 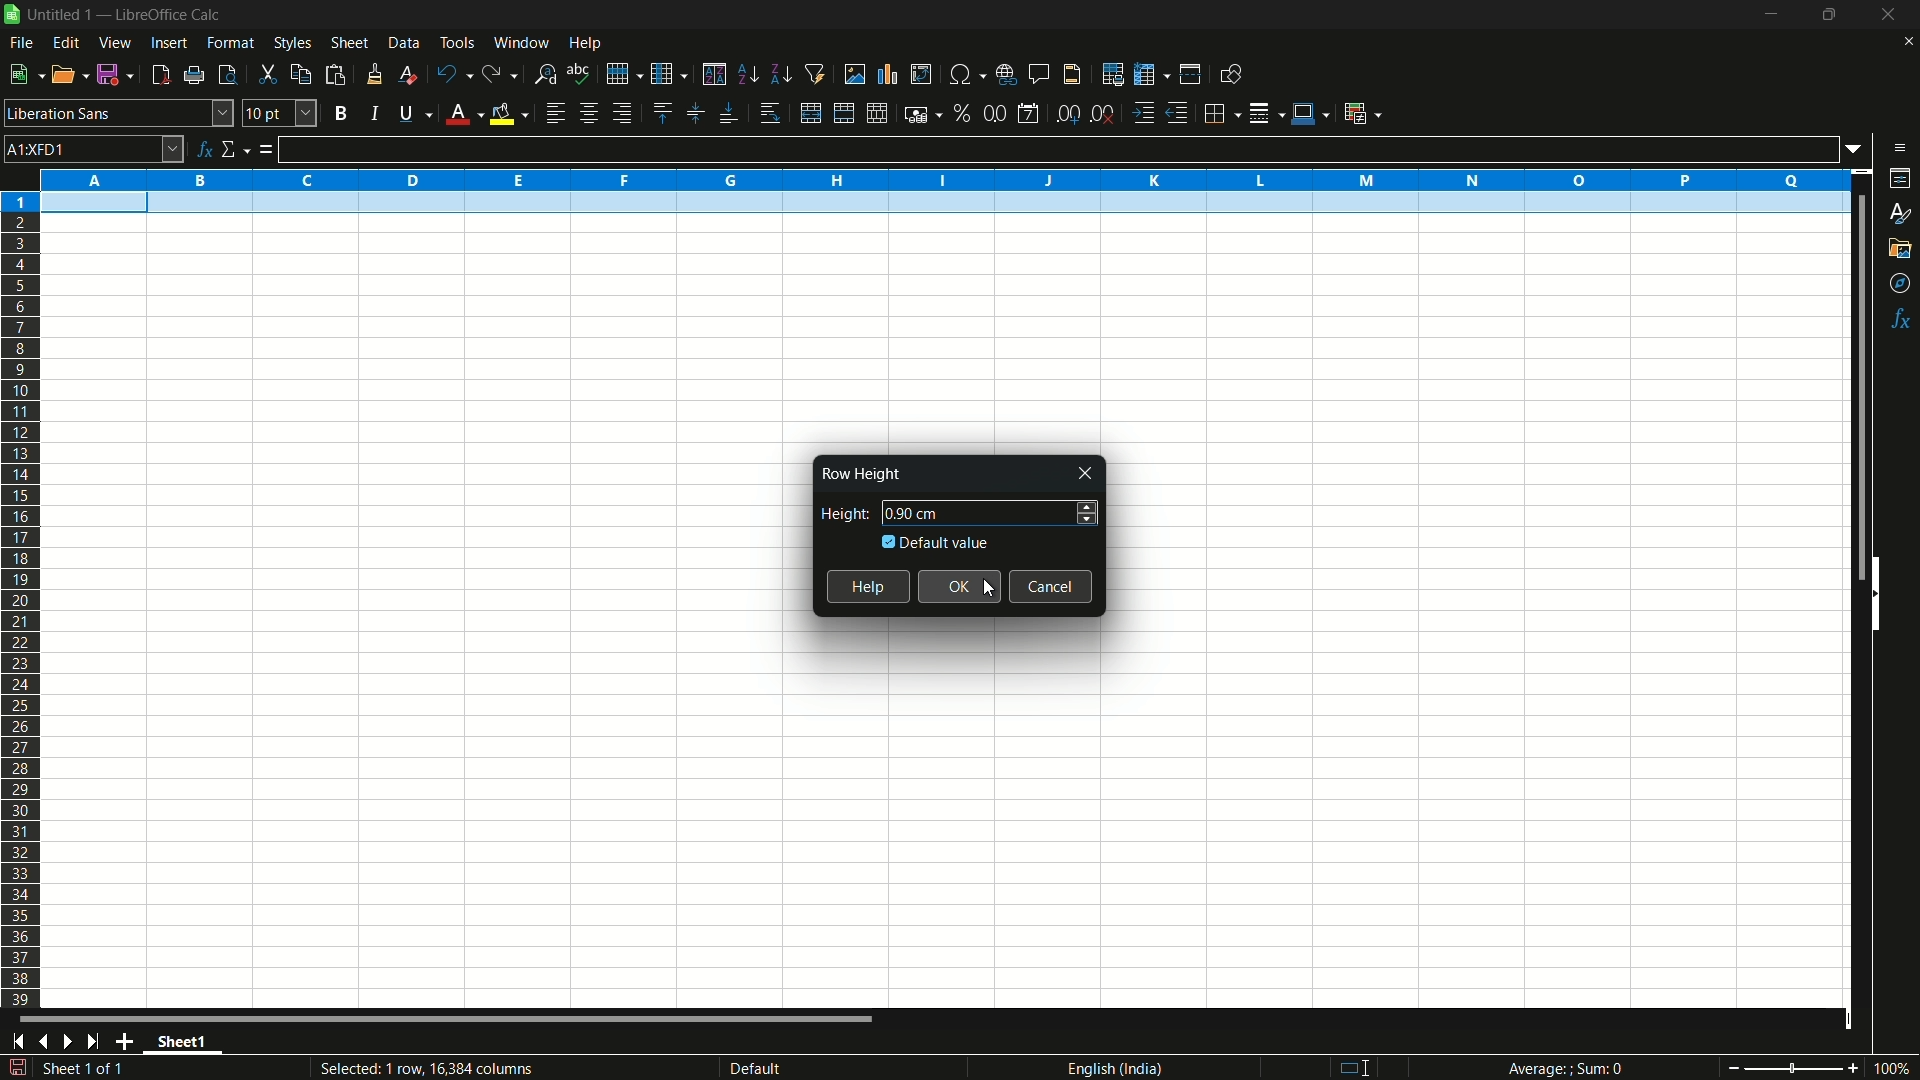 What do you see at coordinates (280, 113) in the screenshot?
I see `font size` at bounding box center [280, 113].